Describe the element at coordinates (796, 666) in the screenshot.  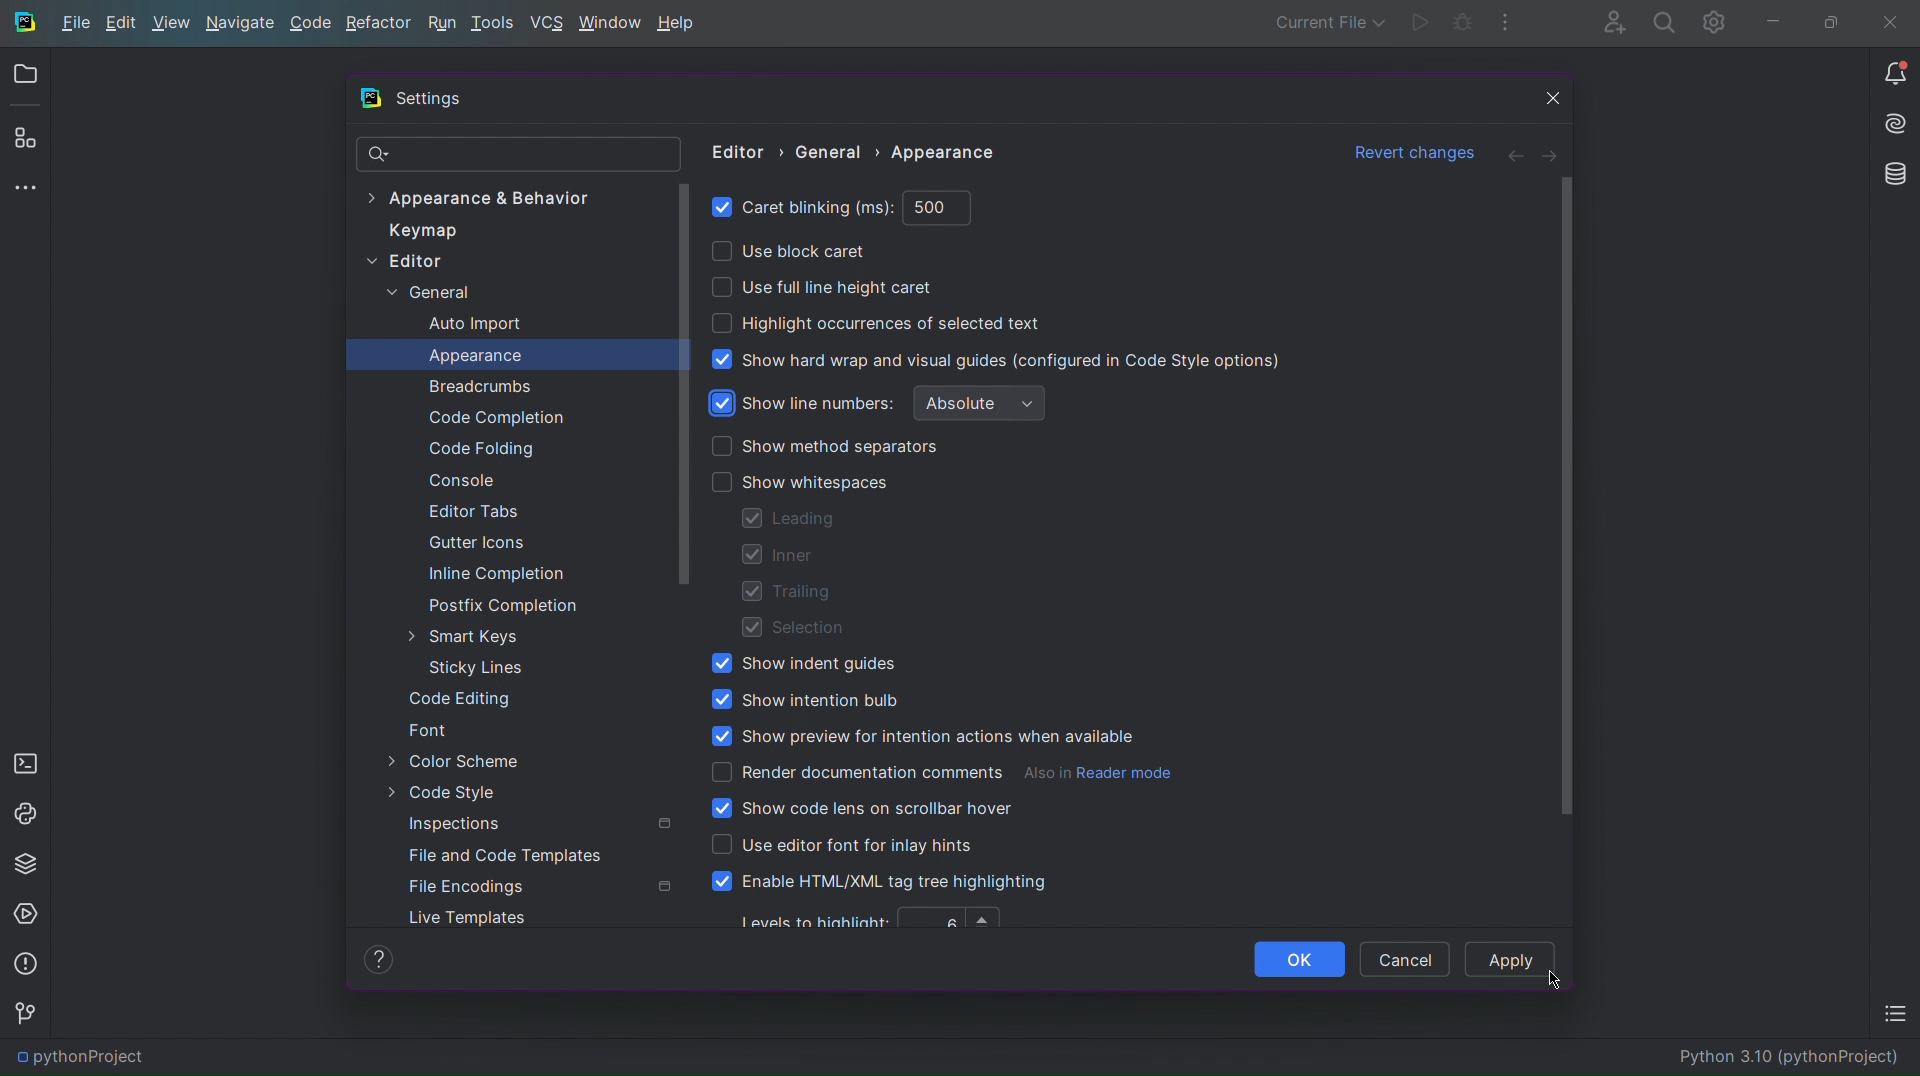
I see `Show indent guides` at that location.